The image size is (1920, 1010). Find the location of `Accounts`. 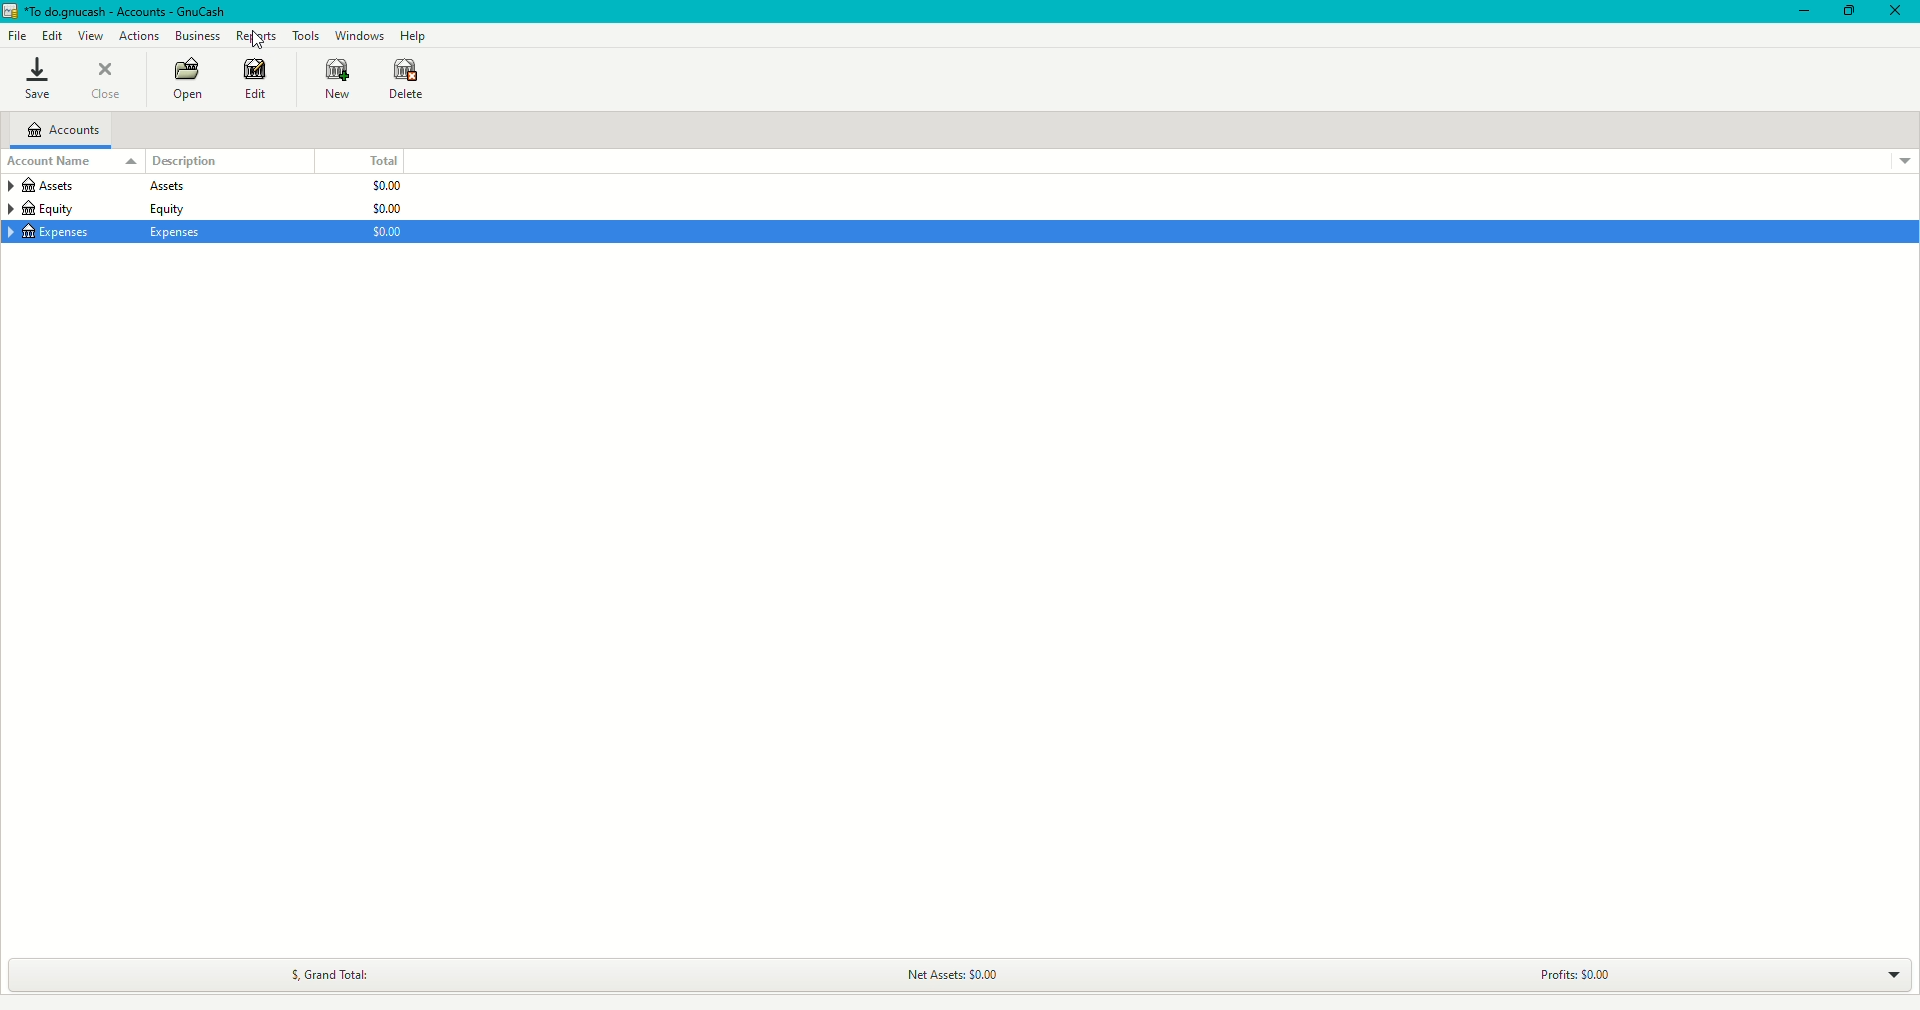

Accounts is located at coordinates (65, 127).